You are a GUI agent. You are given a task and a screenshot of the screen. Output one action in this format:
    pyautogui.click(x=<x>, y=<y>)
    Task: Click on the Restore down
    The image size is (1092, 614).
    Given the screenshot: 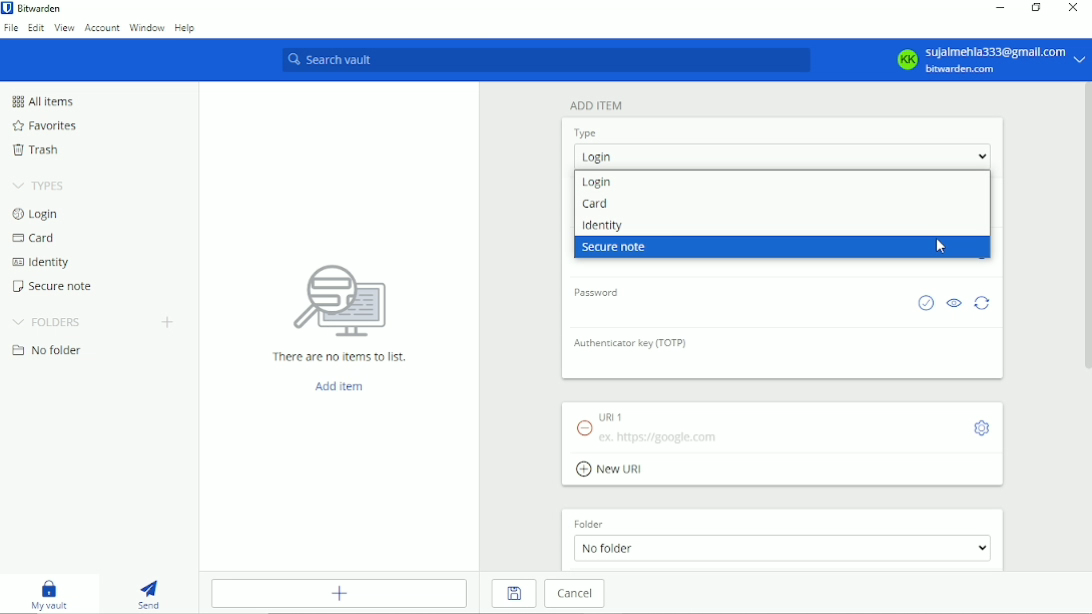 What is the action you would take?
    pyautogui.click(x=1034, y=8)
    